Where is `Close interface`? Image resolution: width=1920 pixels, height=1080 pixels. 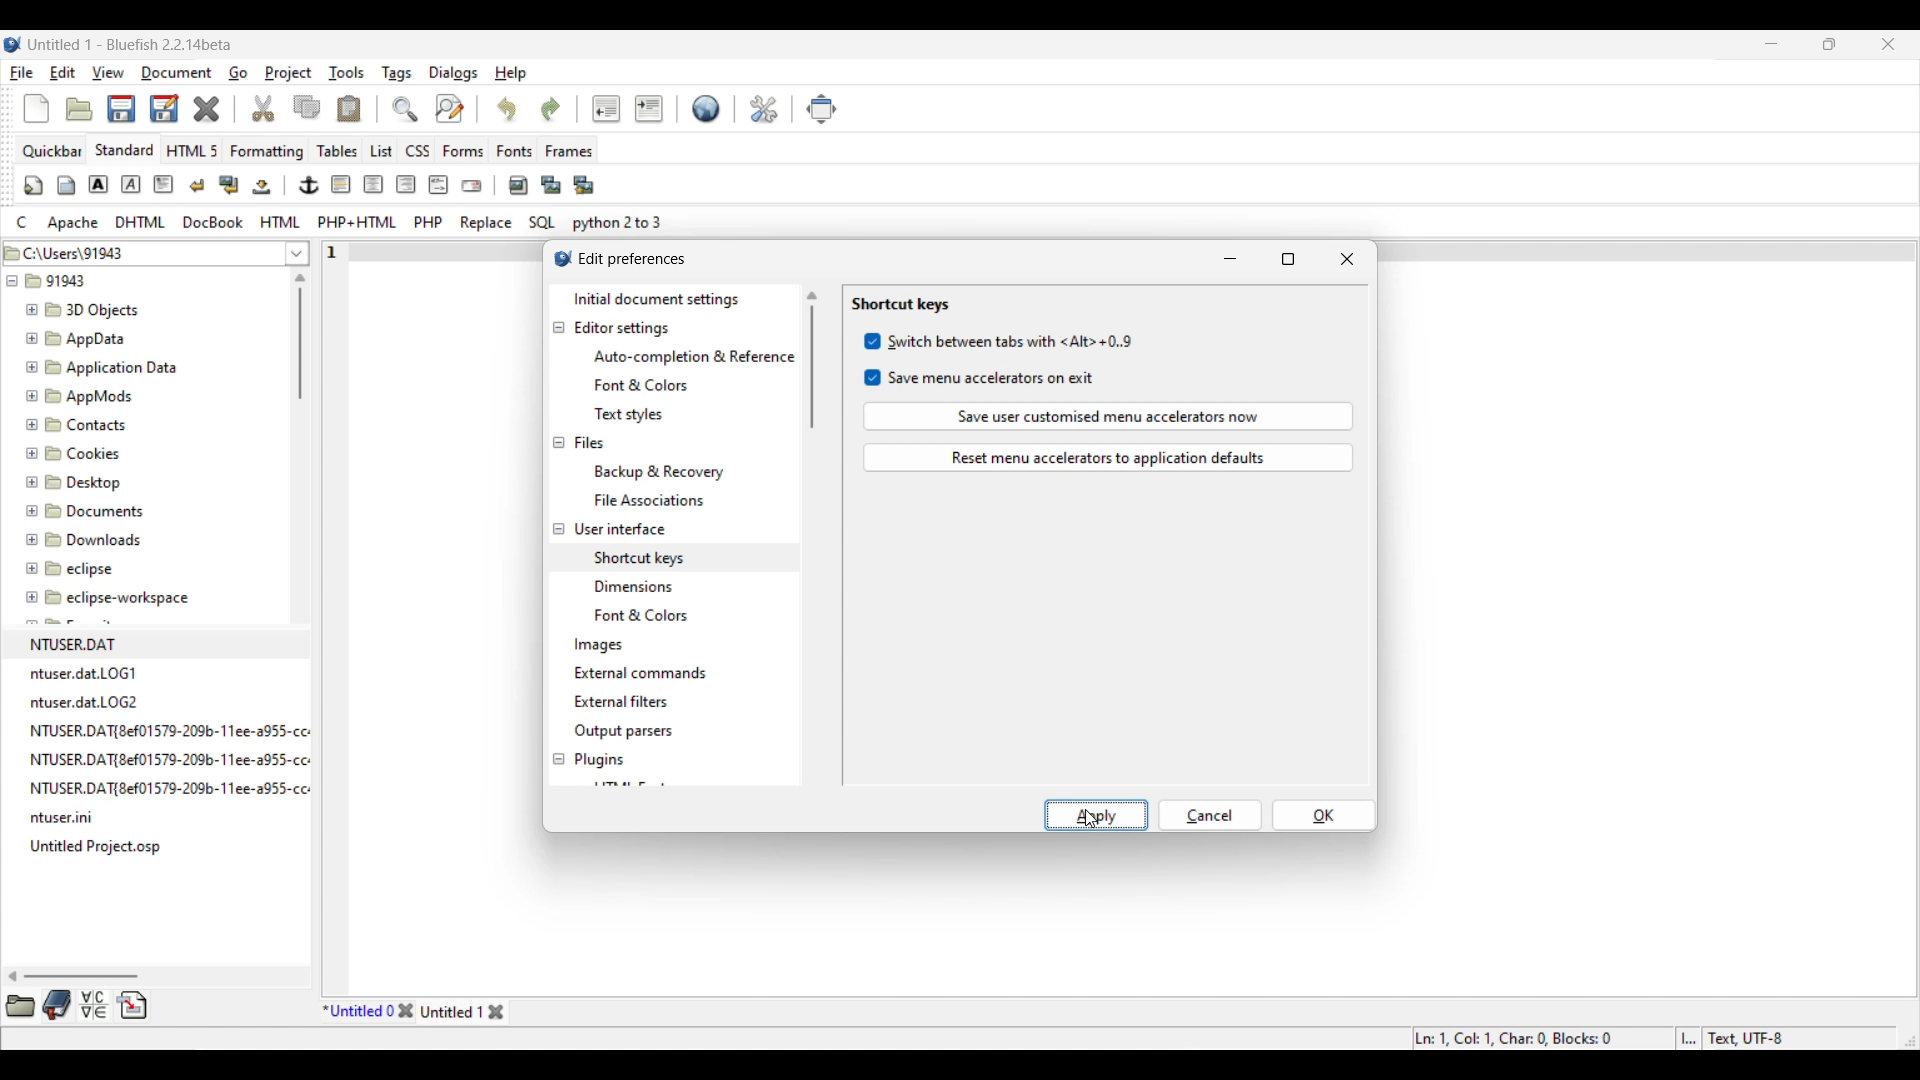
Close interface is located at coordinates (1889, 44).